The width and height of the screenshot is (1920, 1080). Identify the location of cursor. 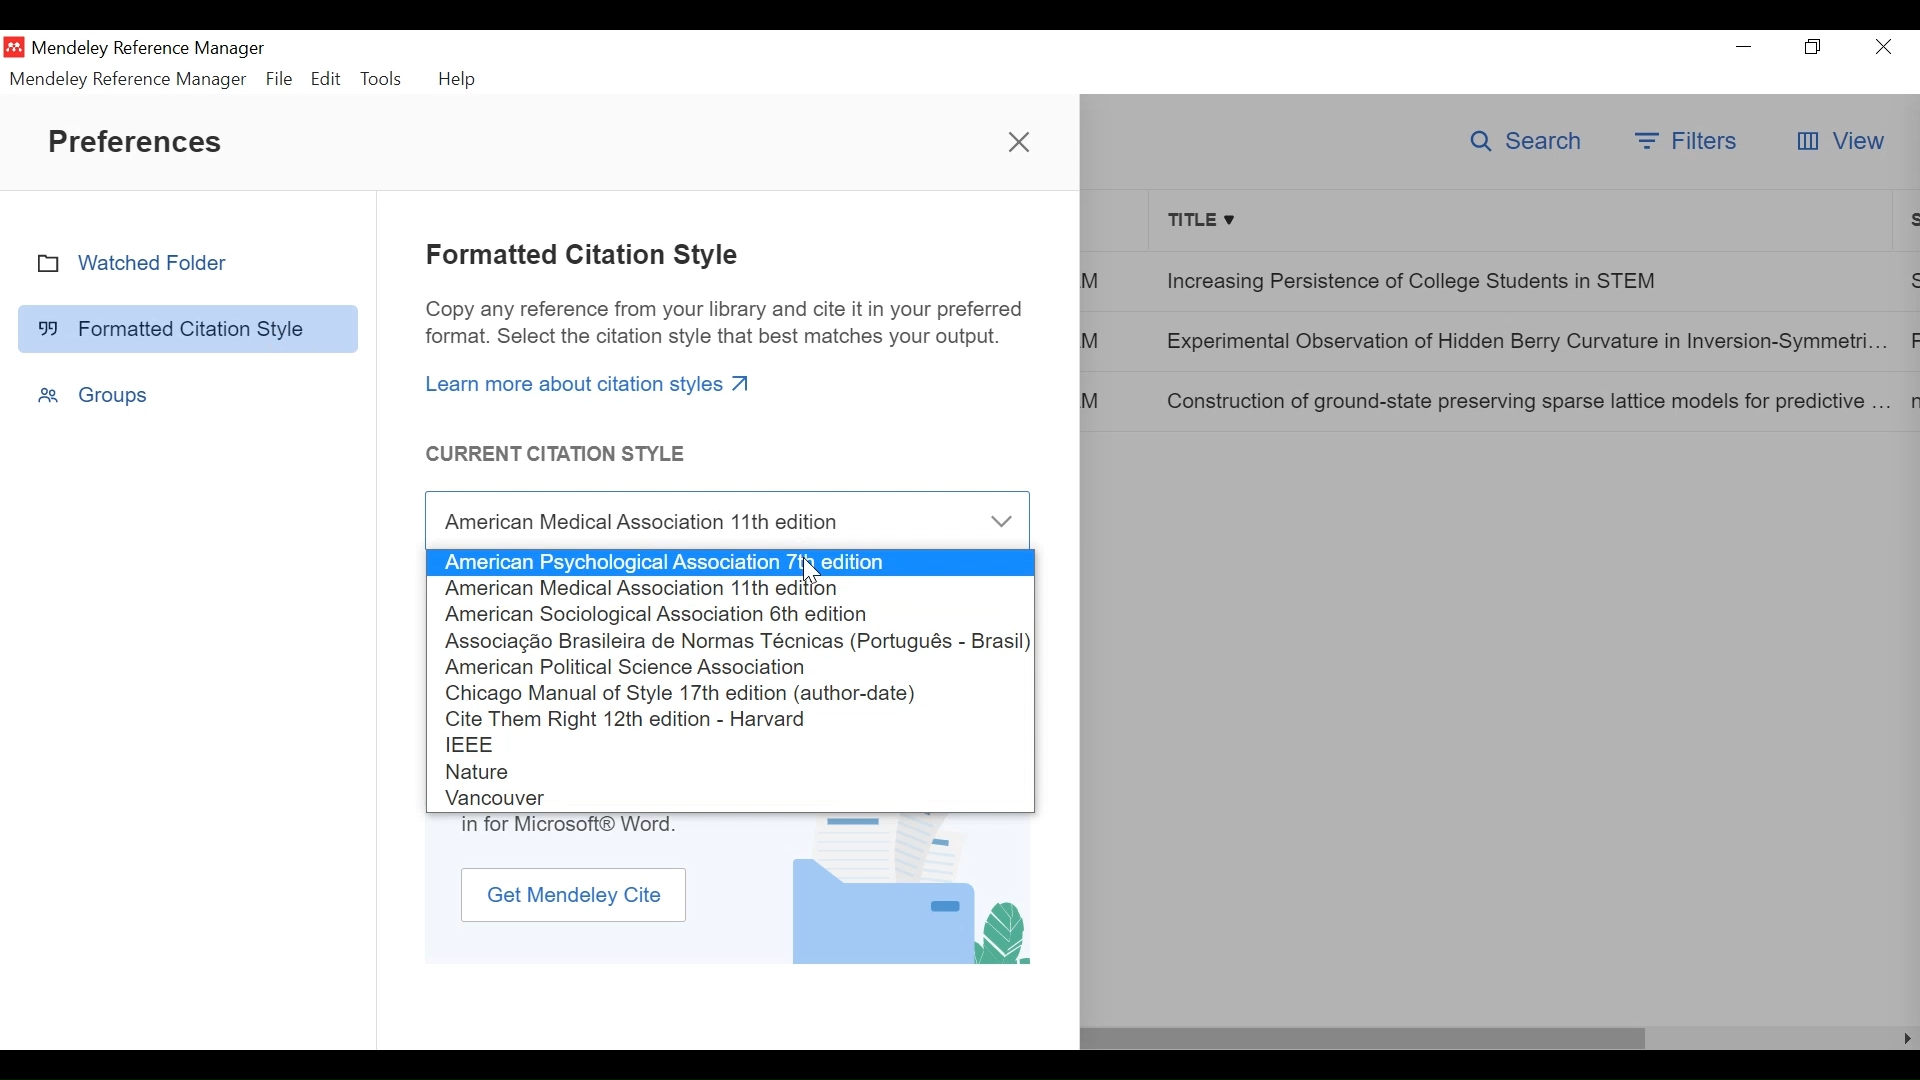
(815, 572).